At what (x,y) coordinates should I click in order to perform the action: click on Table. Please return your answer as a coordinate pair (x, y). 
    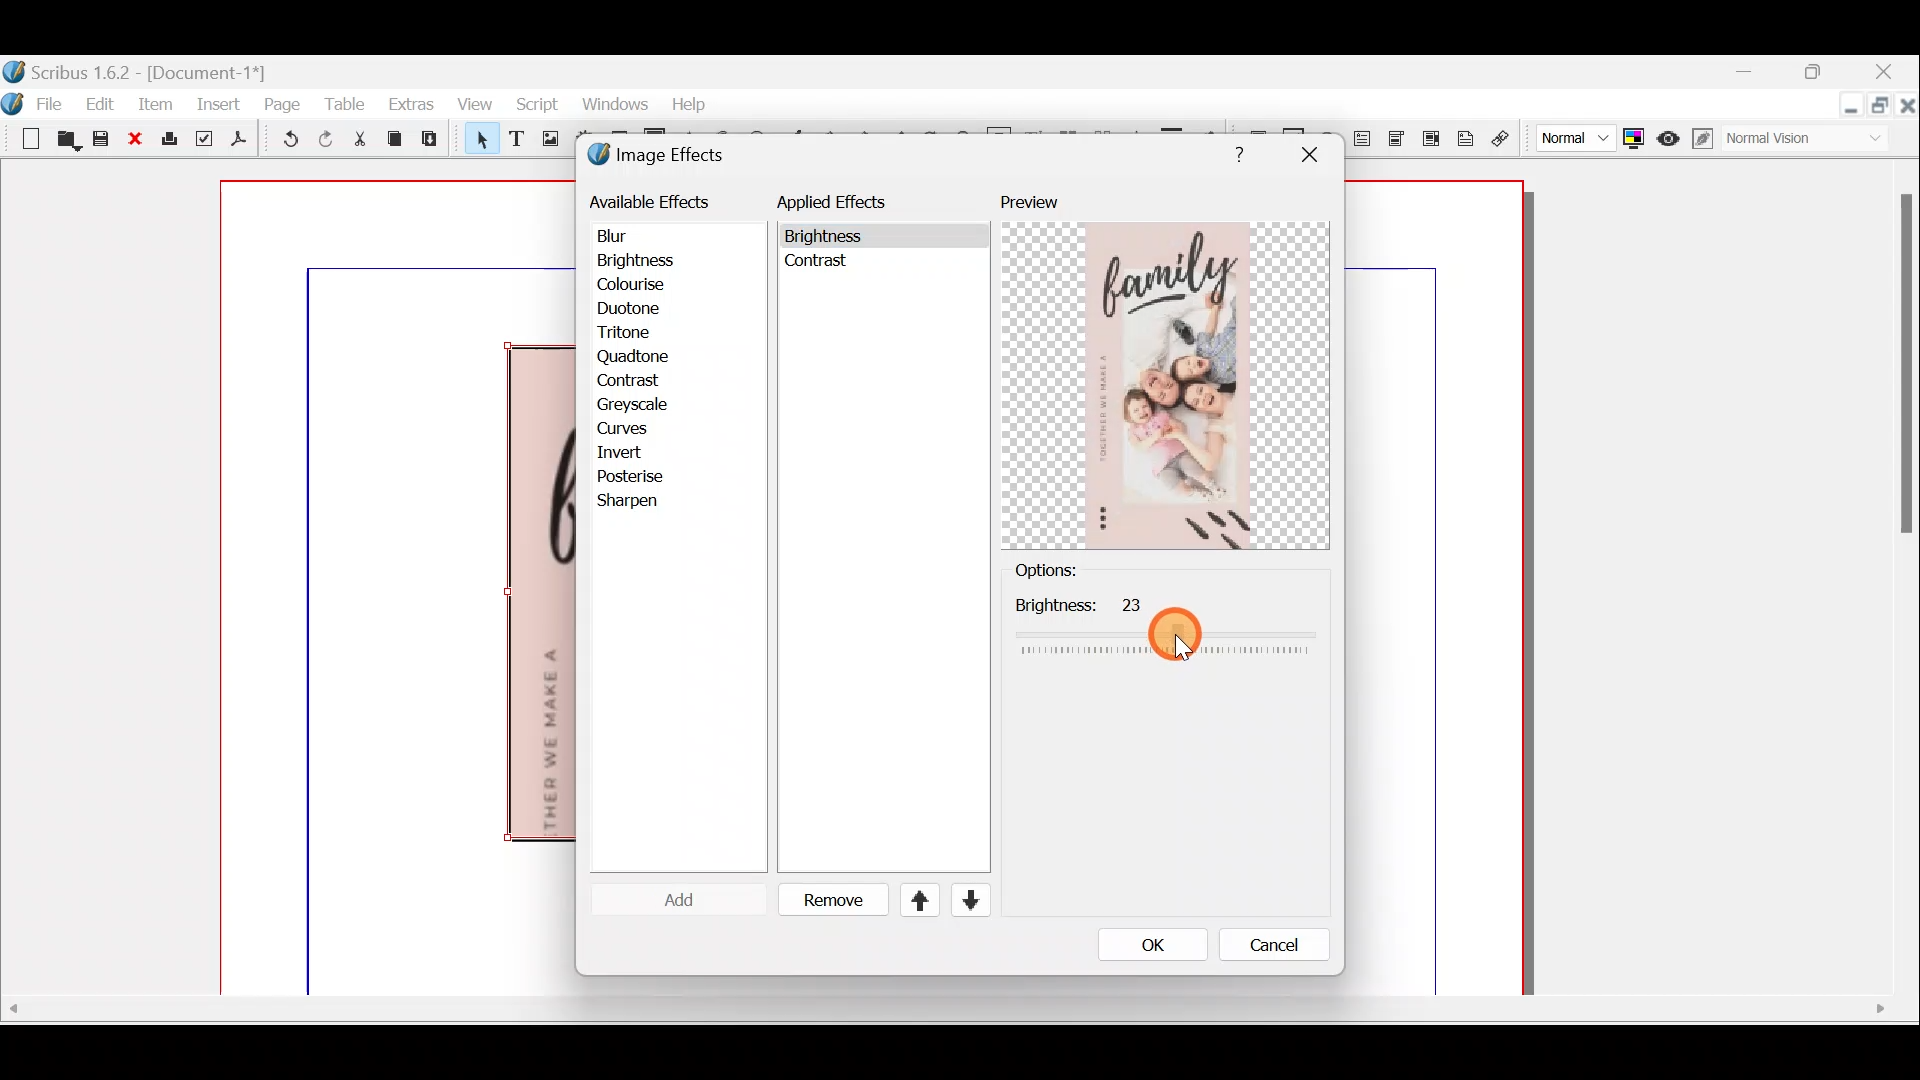
    Looking at the image, I should click on (343, 102).